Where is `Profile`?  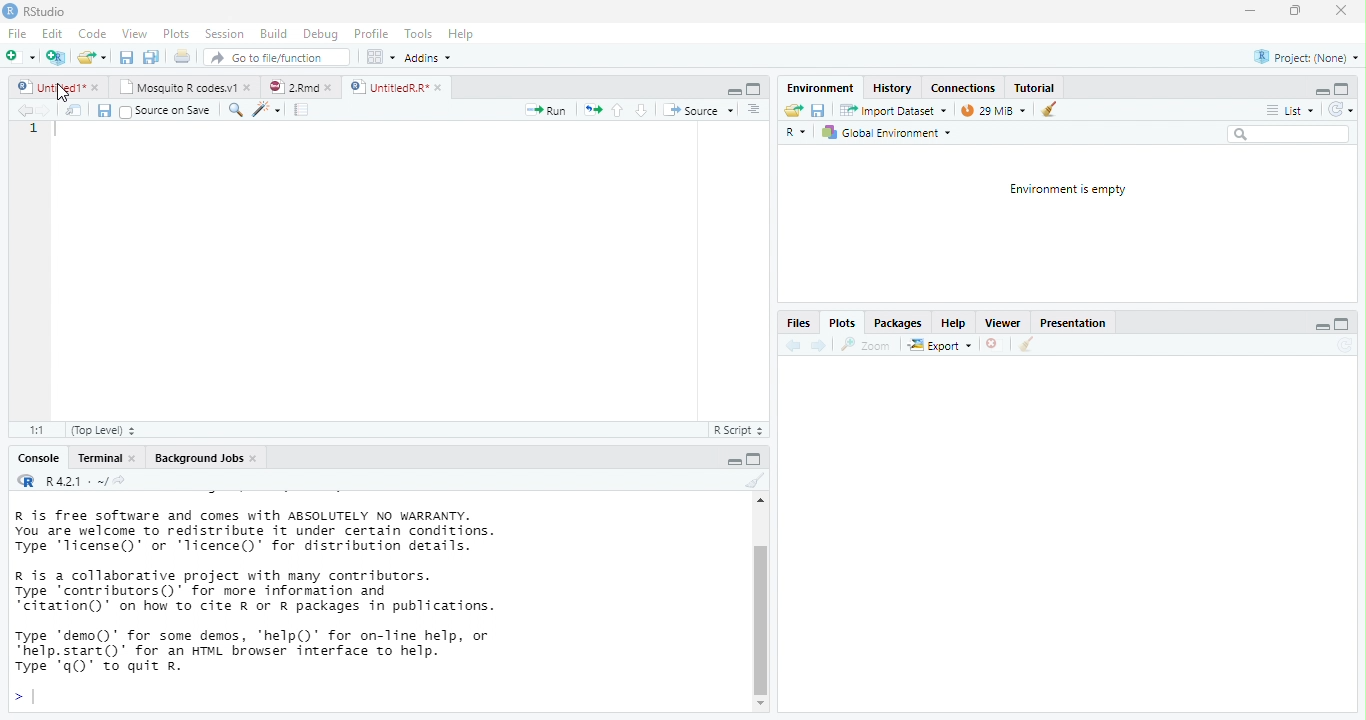 Profile is located at coordinates (371, 34).